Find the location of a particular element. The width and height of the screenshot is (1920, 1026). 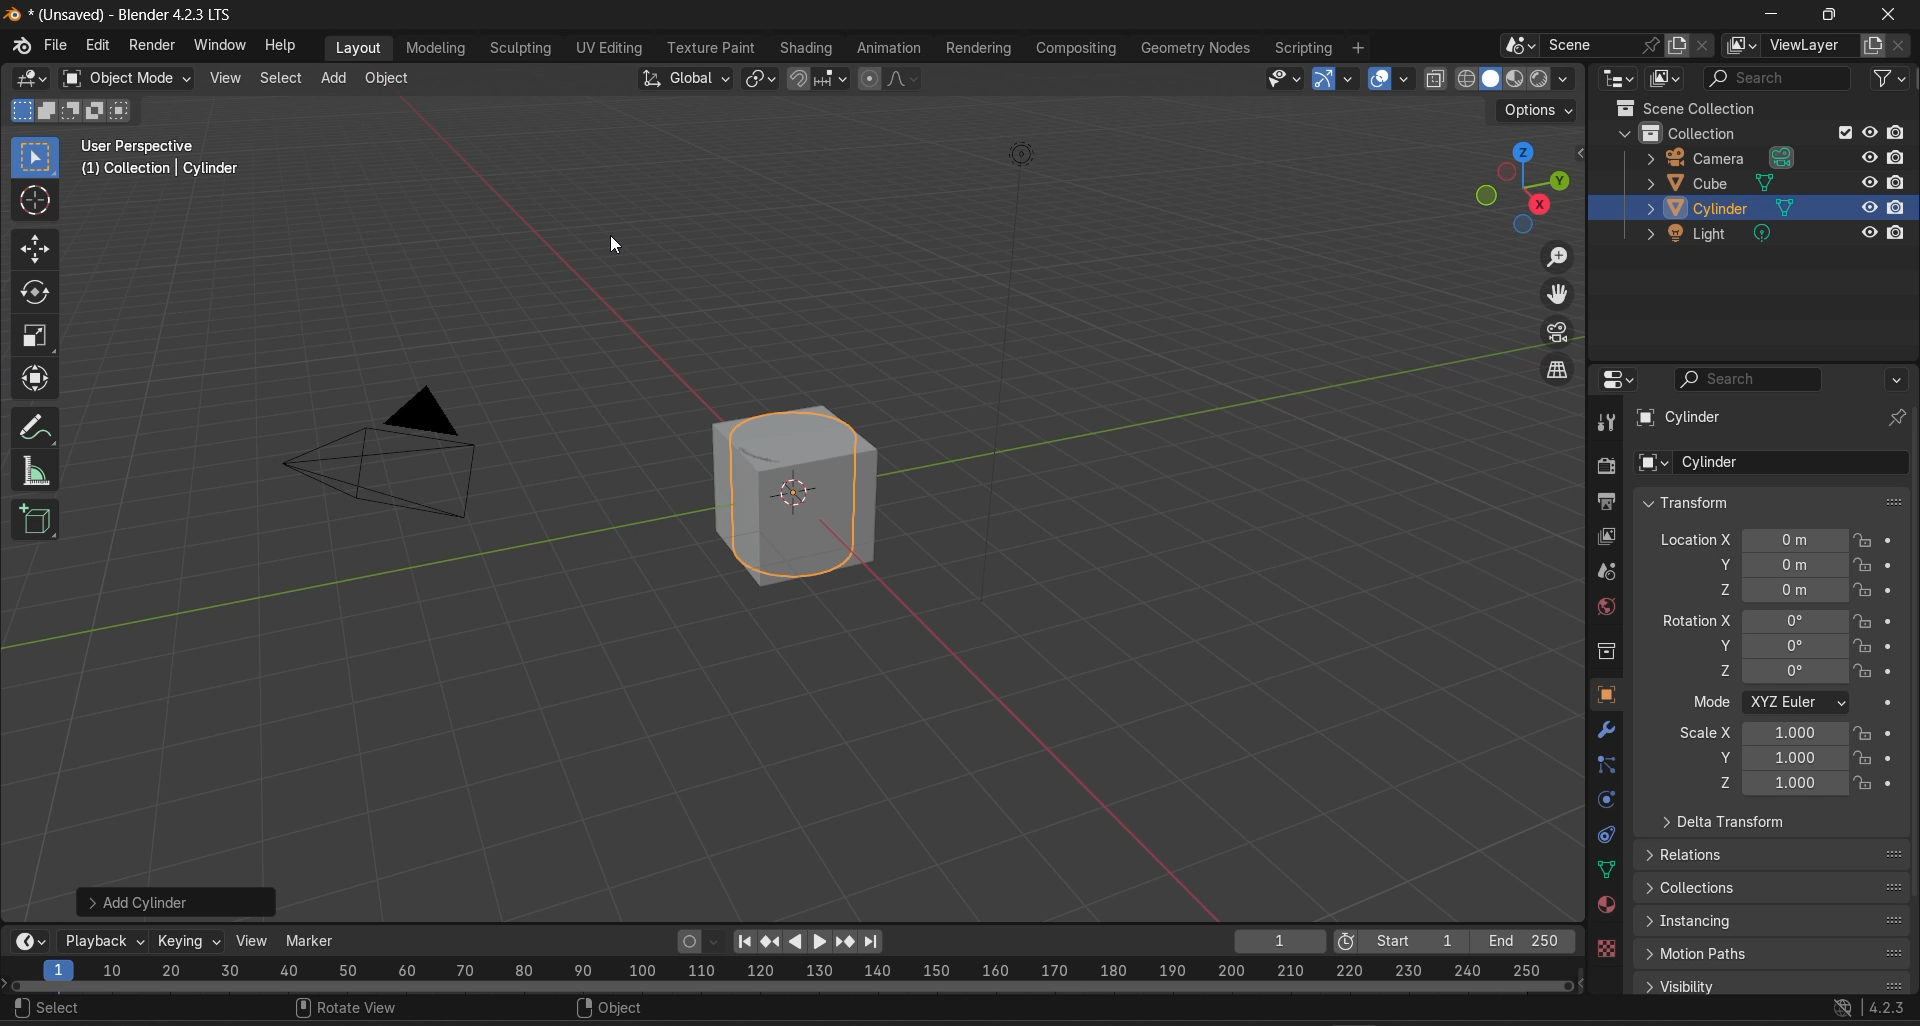

sculpting is located at coordinates (517, 47).